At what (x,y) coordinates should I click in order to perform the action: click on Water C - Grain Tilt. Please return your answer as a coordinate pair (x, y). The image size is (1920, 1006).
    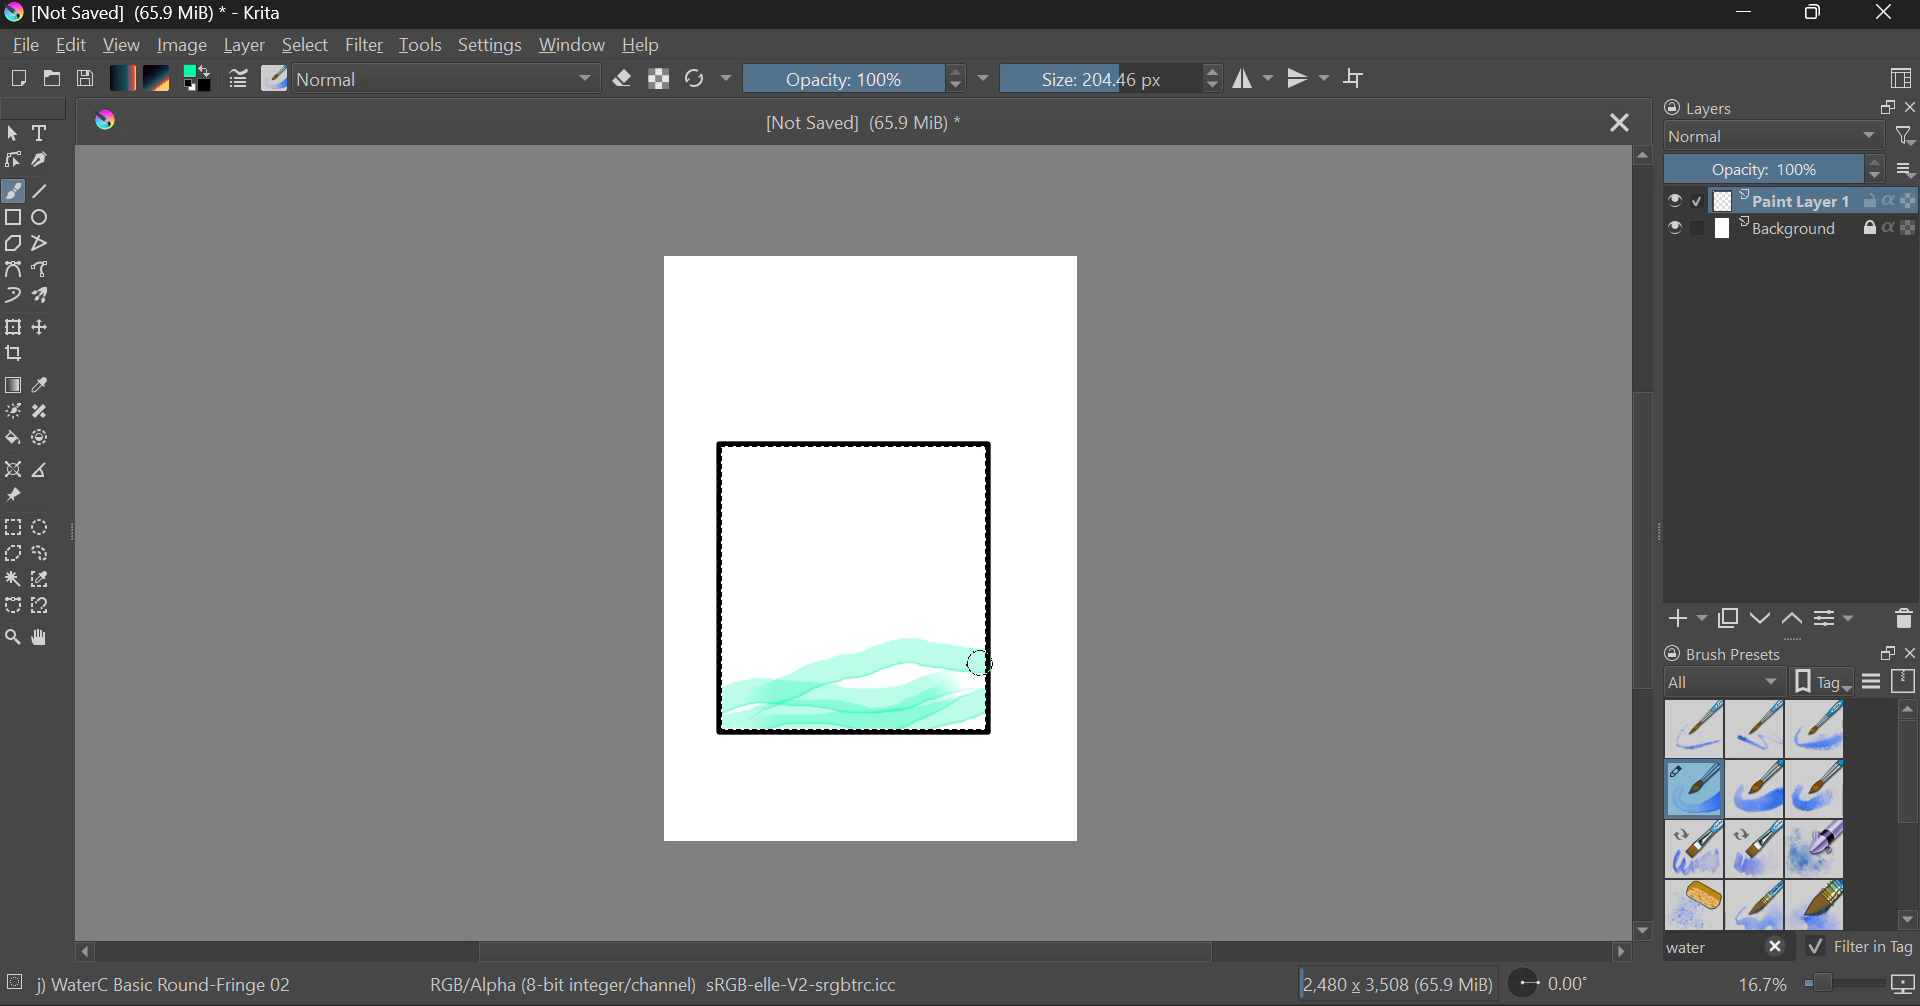
    Looking at the image, I should click on (1696, 849).